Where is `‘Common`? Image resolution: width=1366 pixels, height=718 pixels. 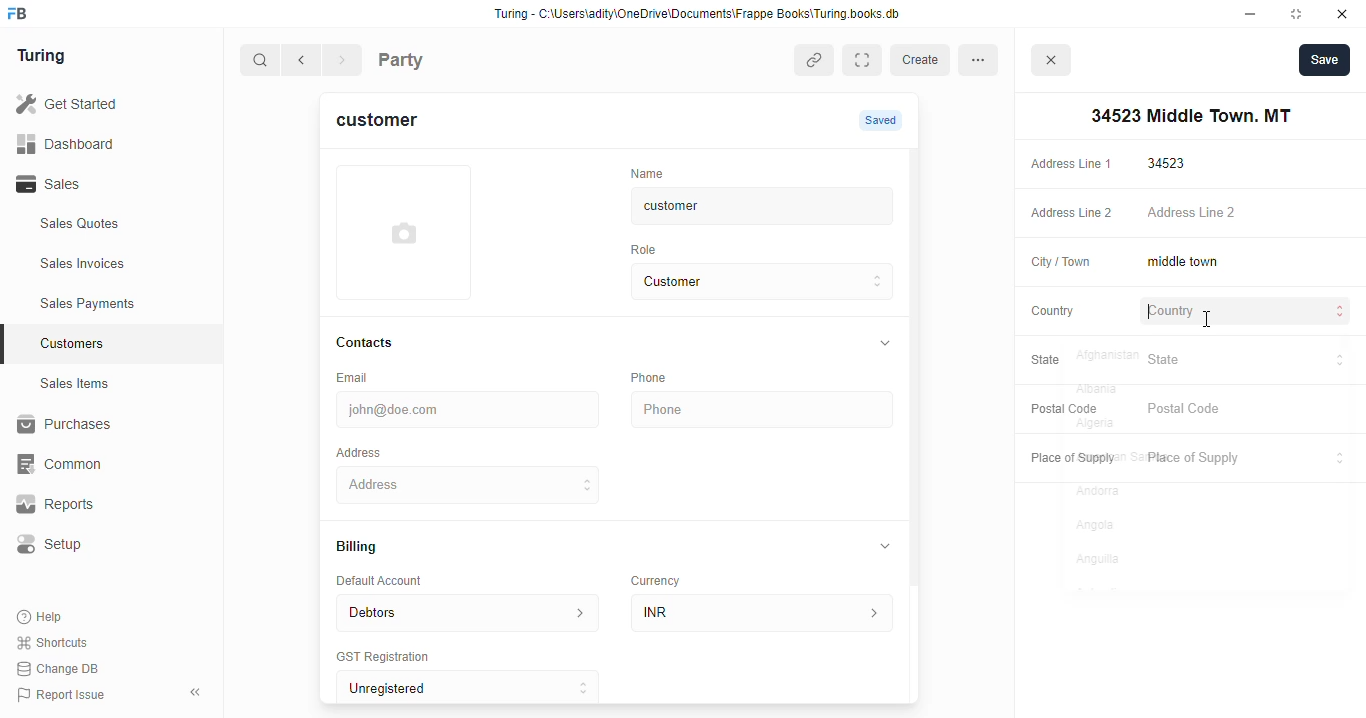 ‘Common is located at coordinates (100, 464).